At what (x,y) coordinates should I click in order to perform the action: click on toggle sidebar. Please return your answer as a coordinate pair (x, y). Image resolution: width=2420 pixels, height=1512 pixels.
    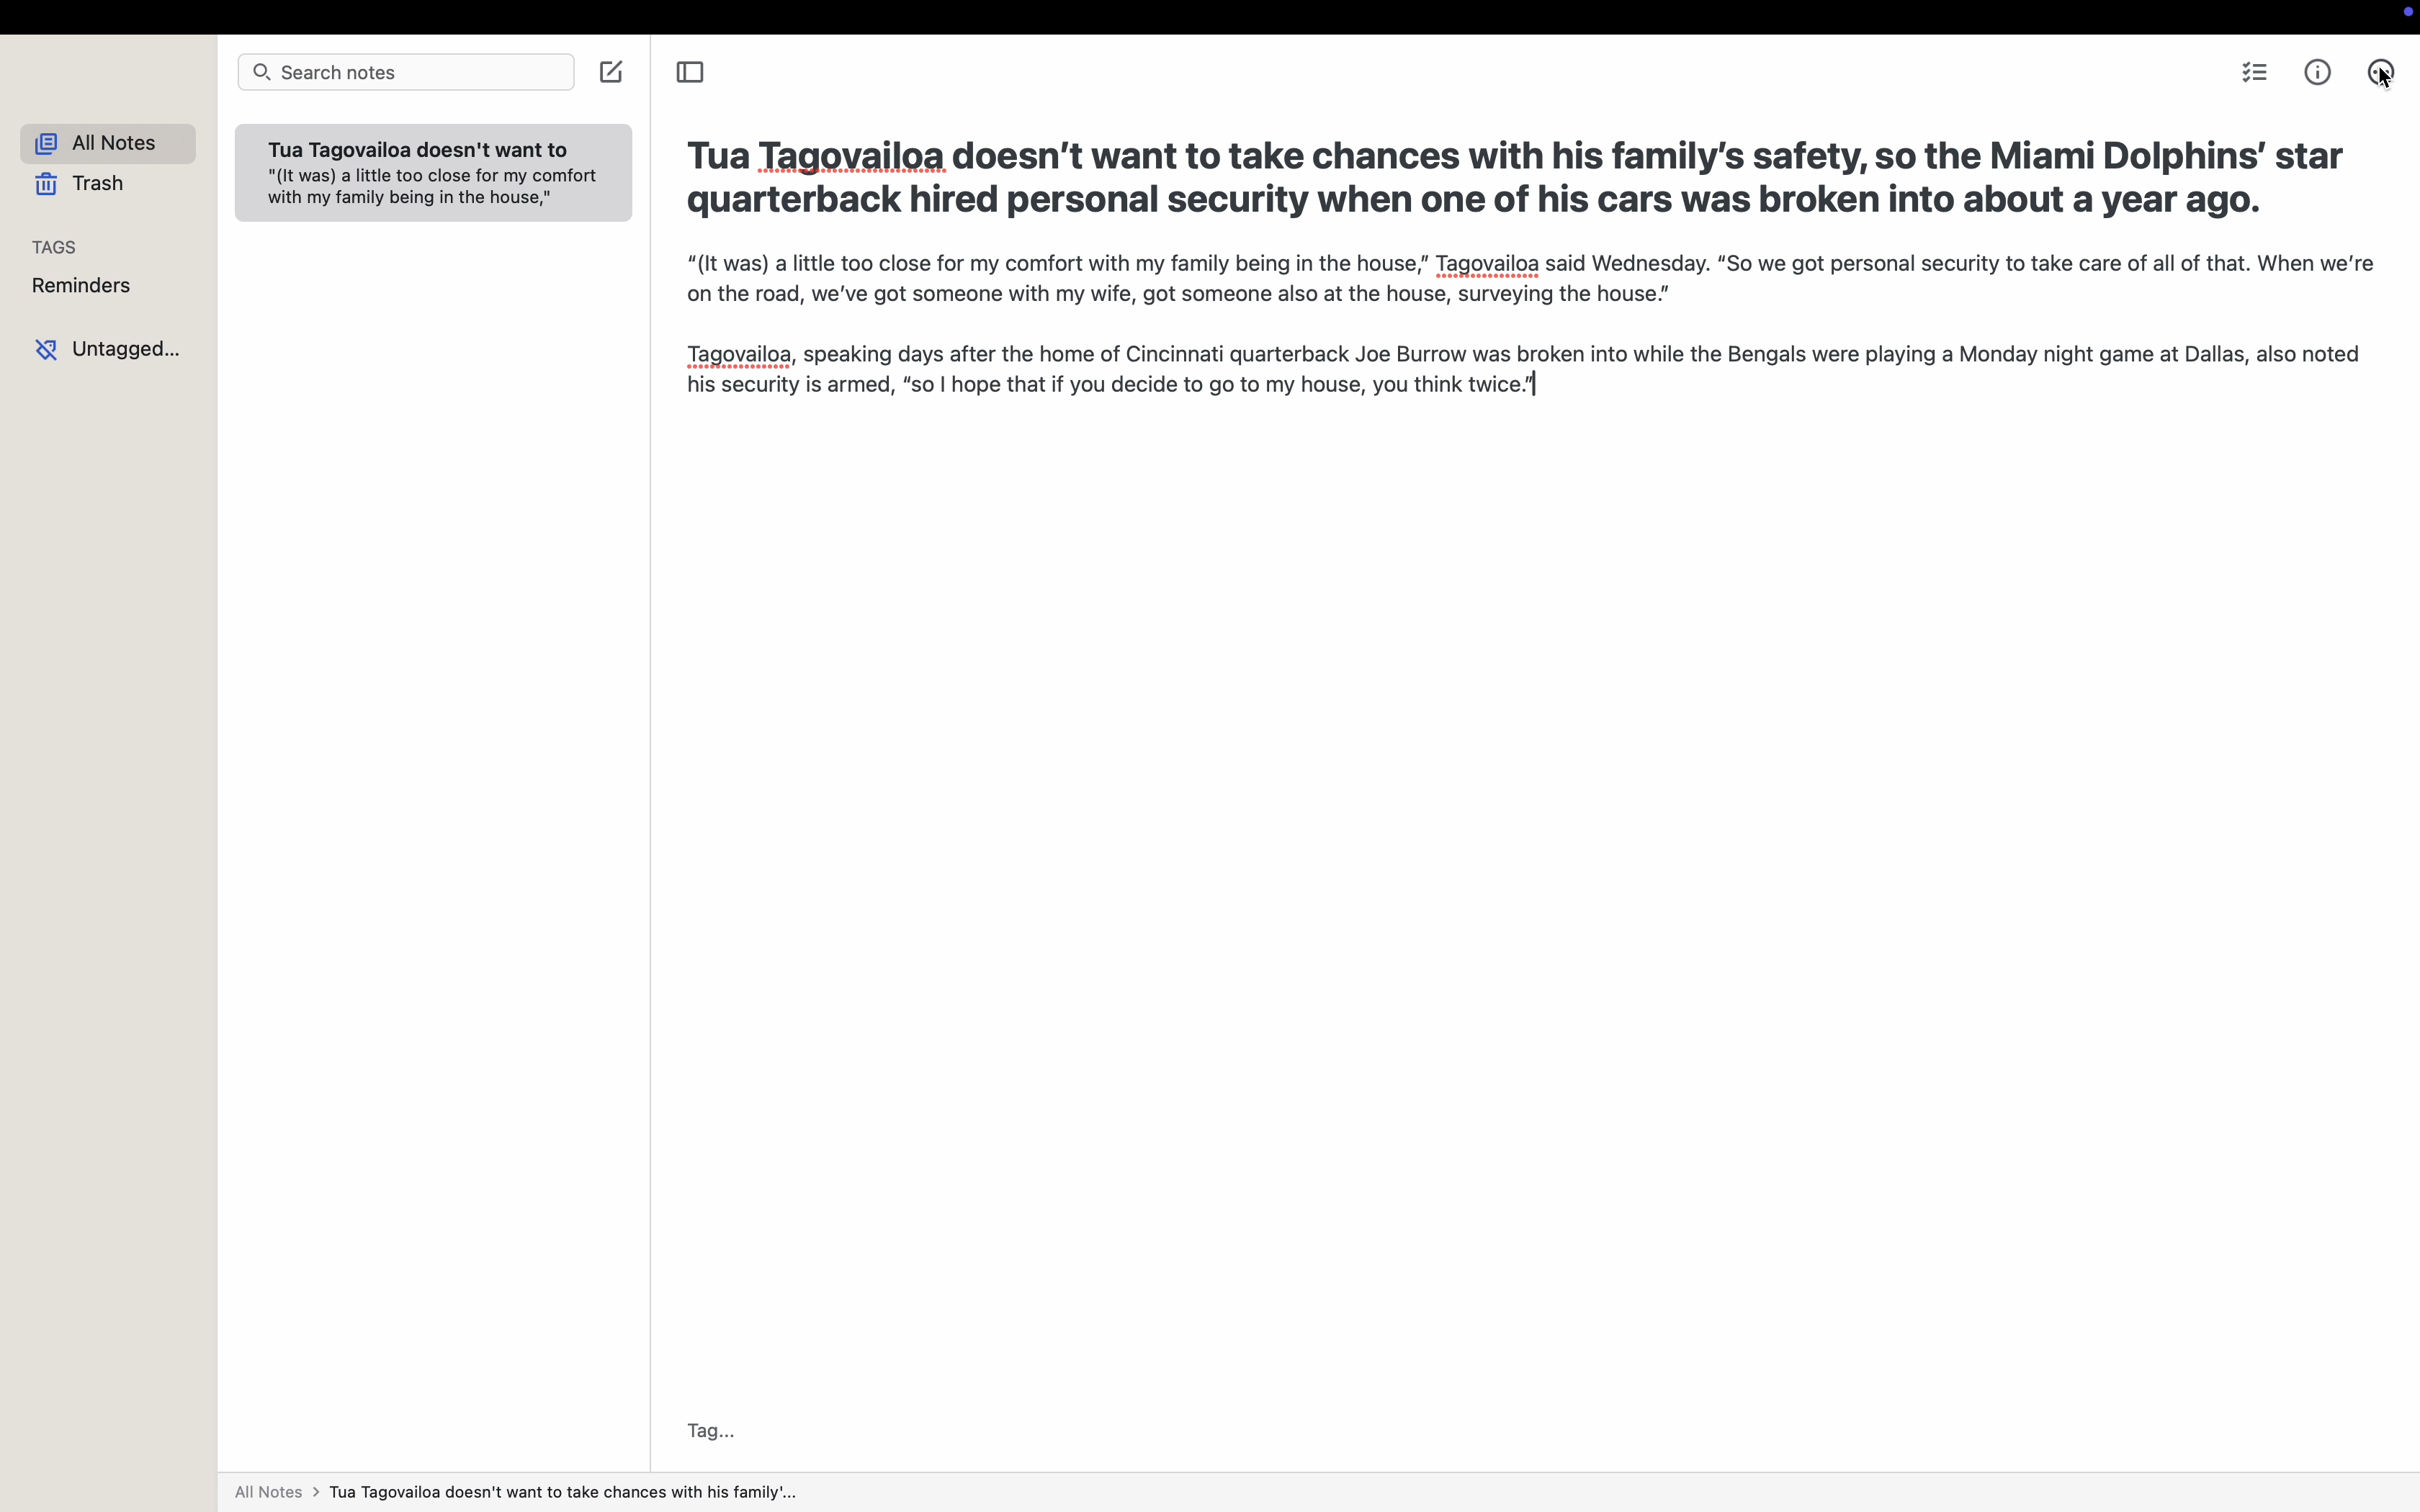
    Looking at the image, I should click on (693, 72).